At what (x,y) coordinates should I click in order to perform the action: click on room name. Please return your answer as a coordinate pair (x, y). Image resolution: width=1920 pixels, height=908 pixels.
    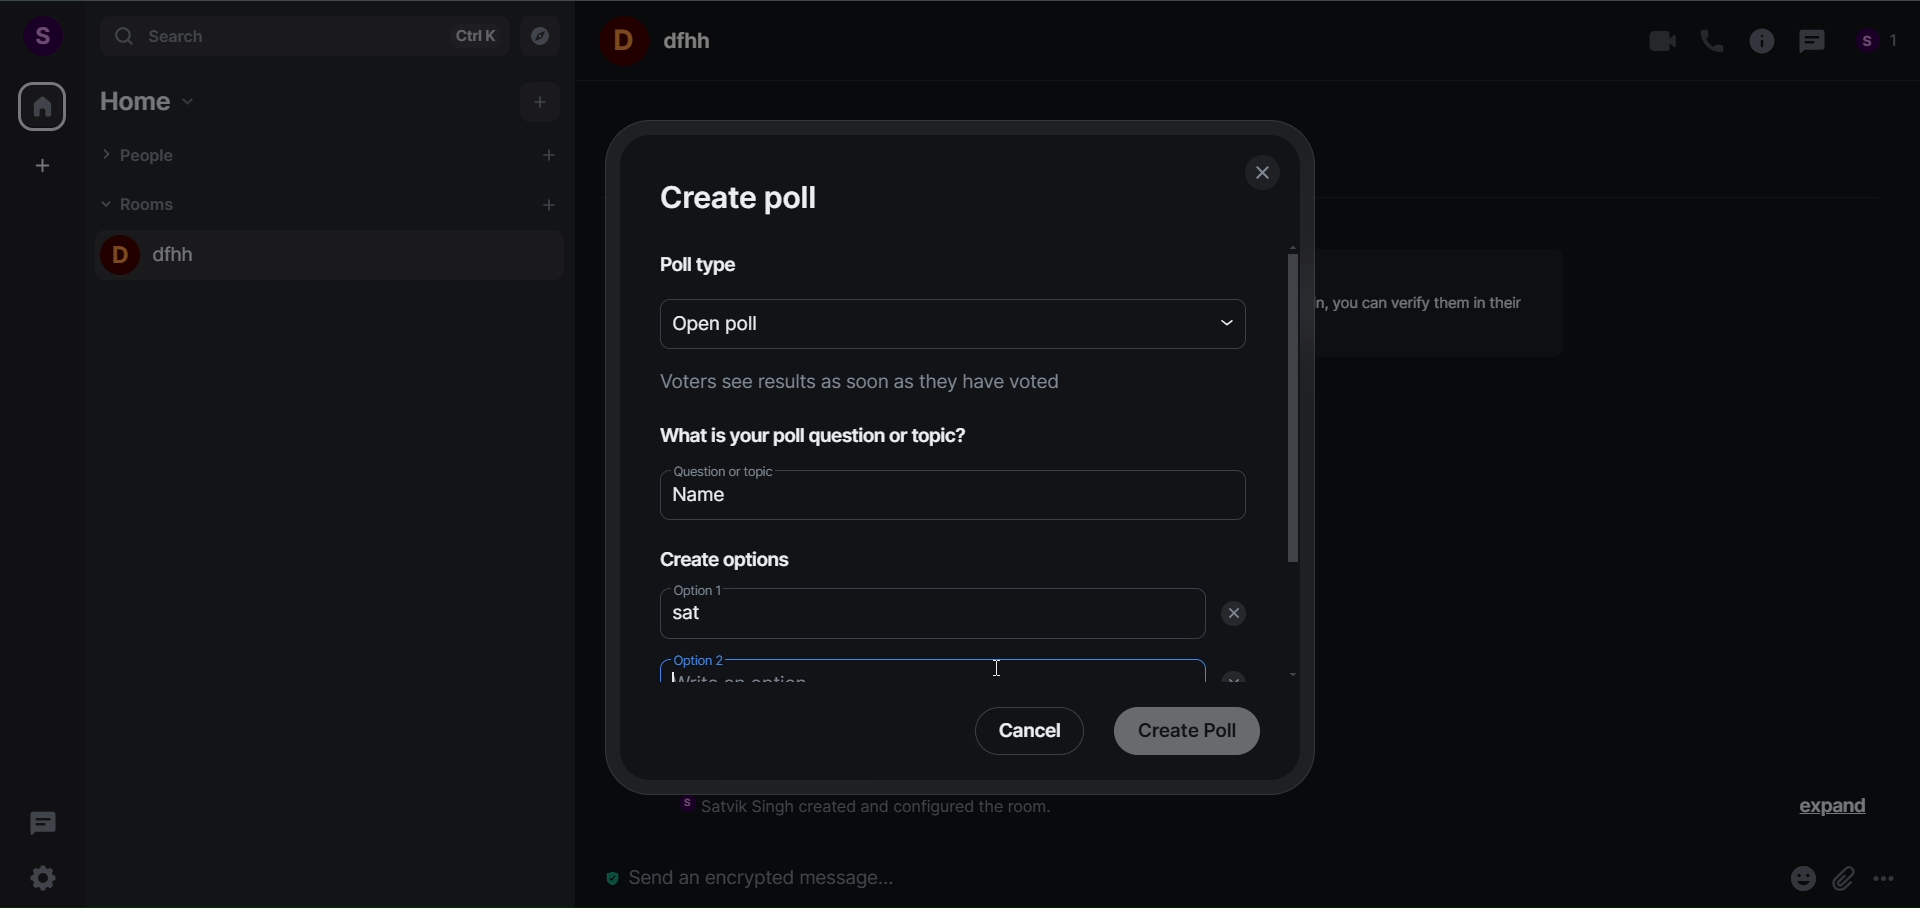
    Looking at the image, I should click on (153, 250).